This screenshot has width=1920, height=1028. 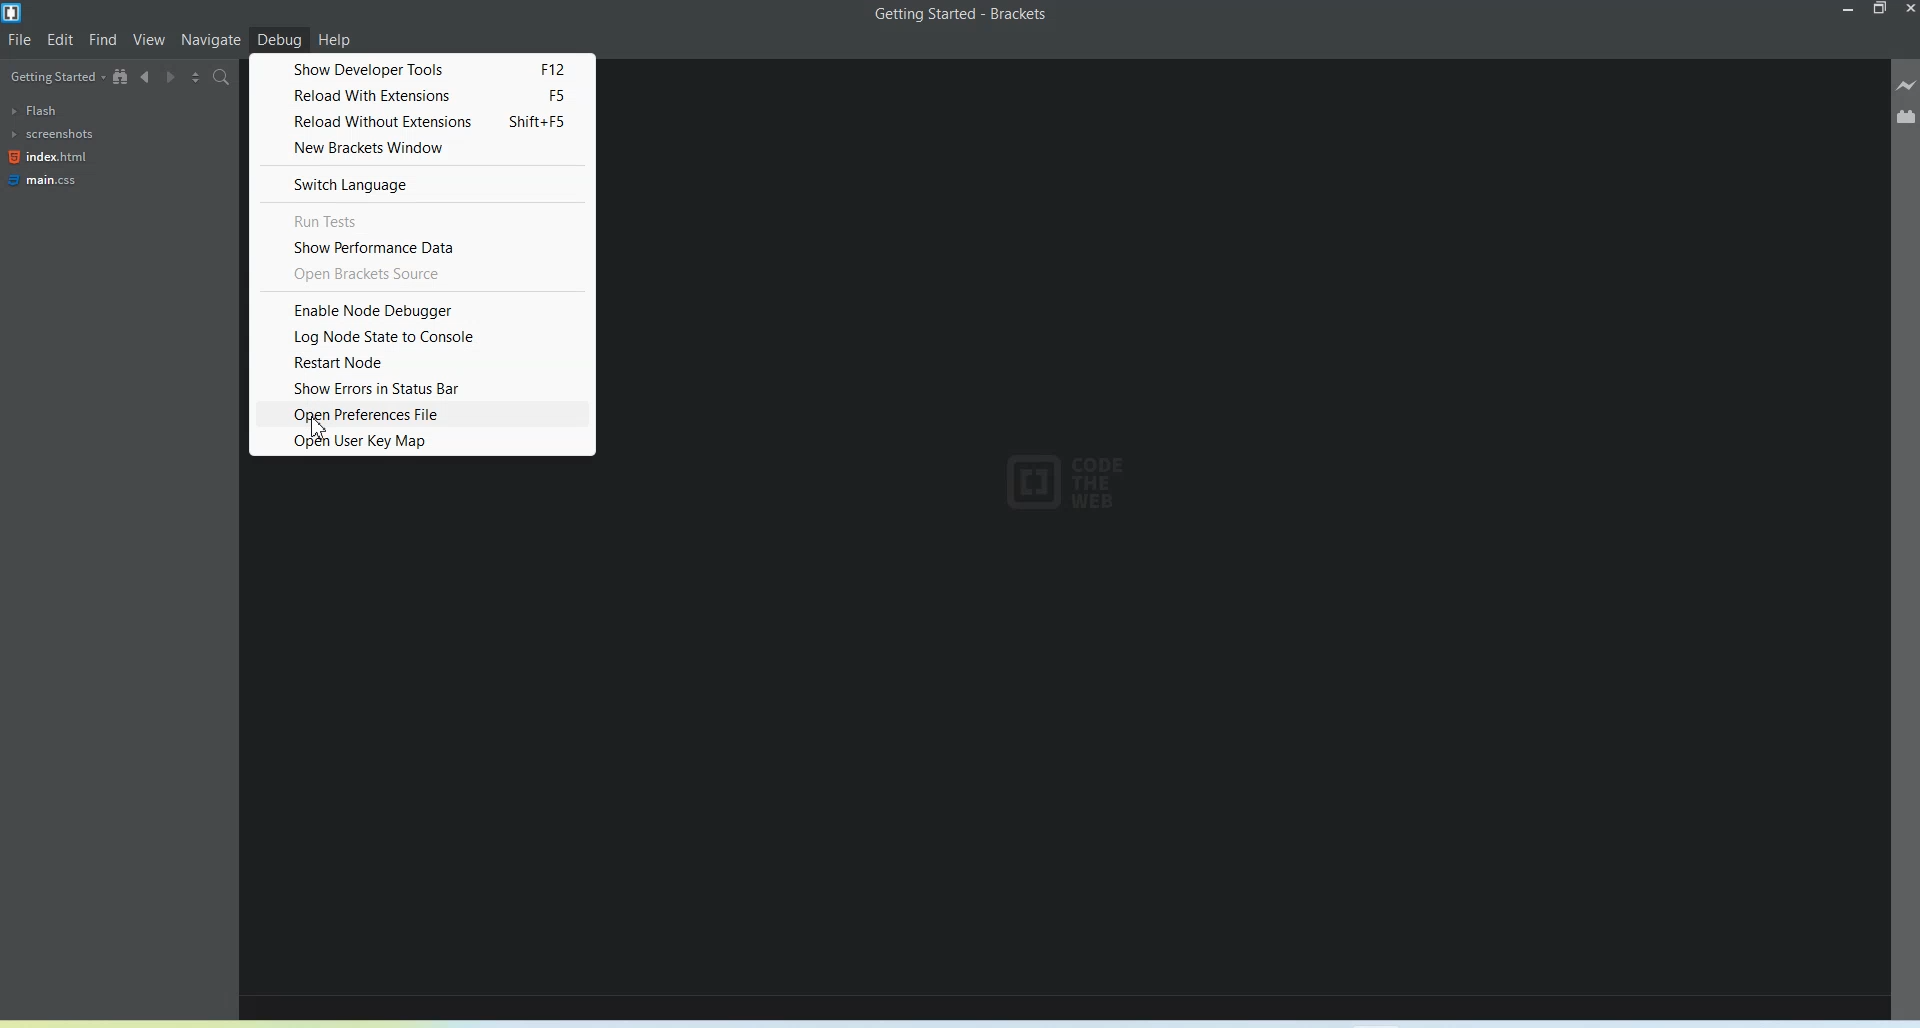 I want to click on New Bracket Window, so click(x=423, y=149).